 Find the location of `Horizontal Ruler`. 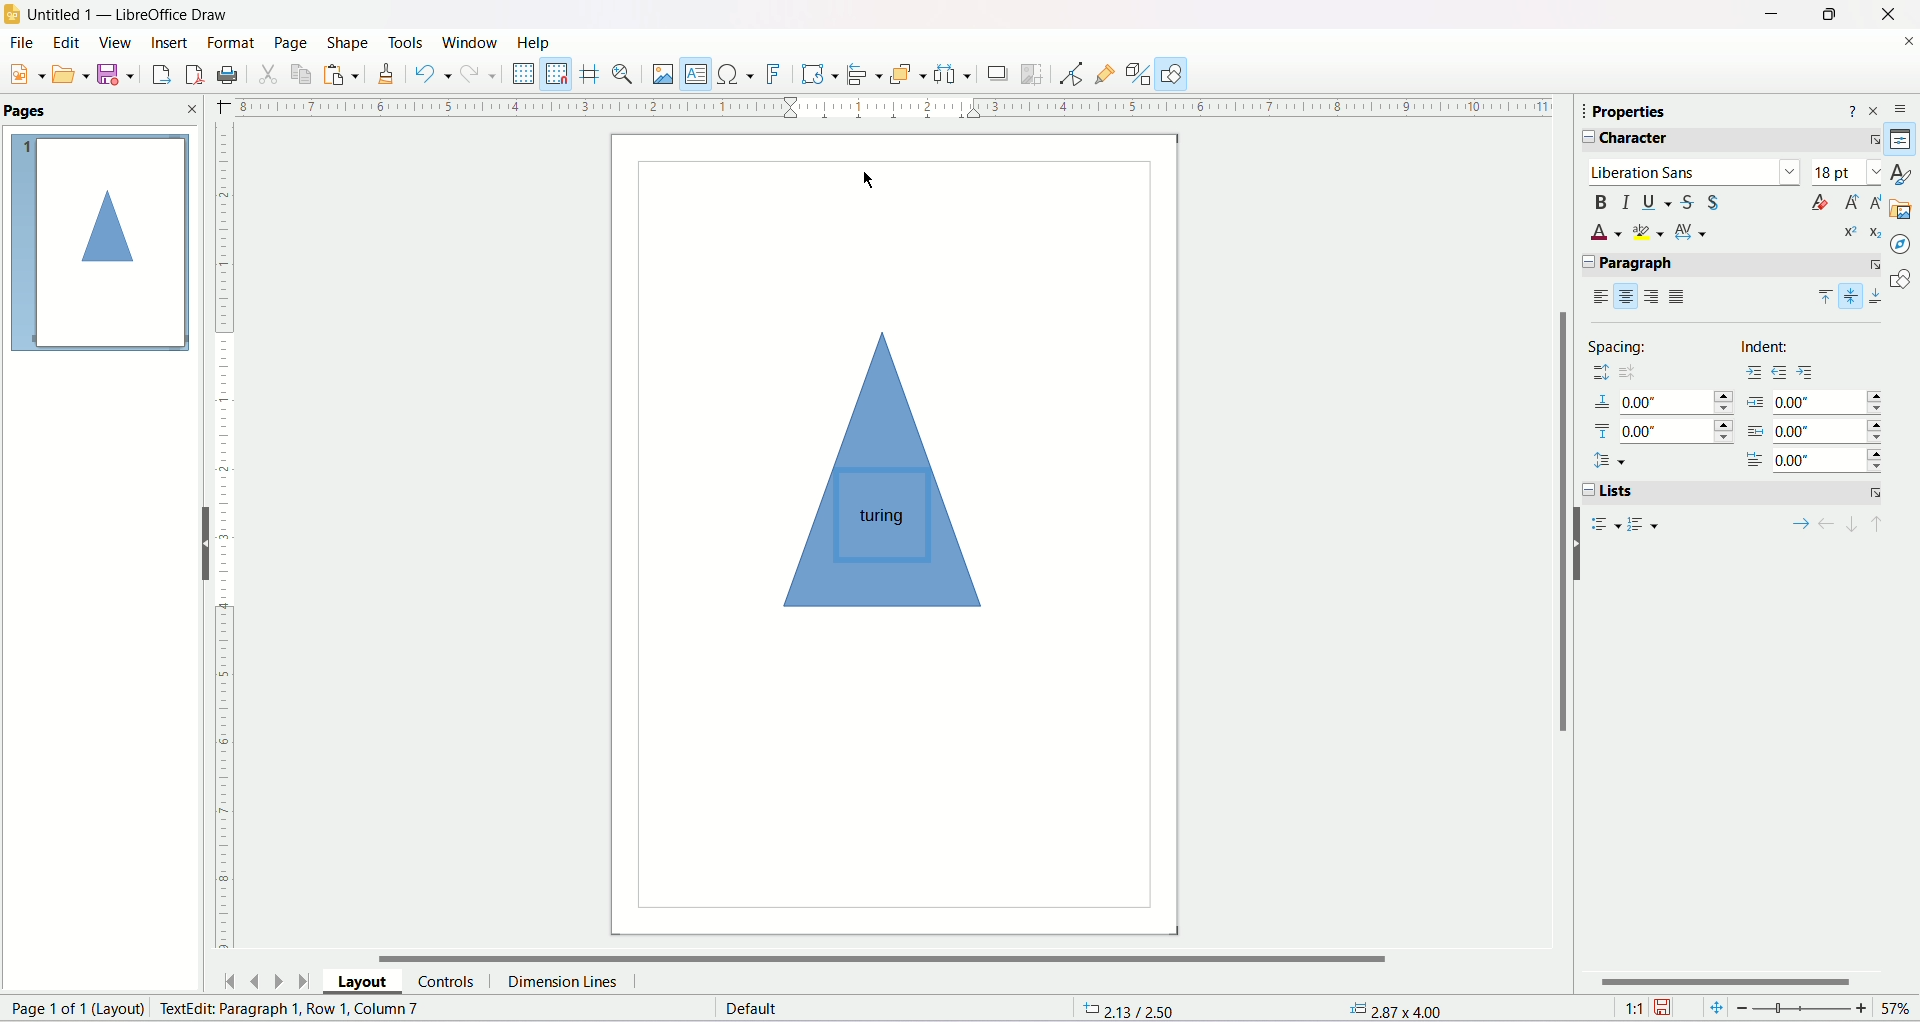

Horizontal Ruler is located at coordinates (914, 106).